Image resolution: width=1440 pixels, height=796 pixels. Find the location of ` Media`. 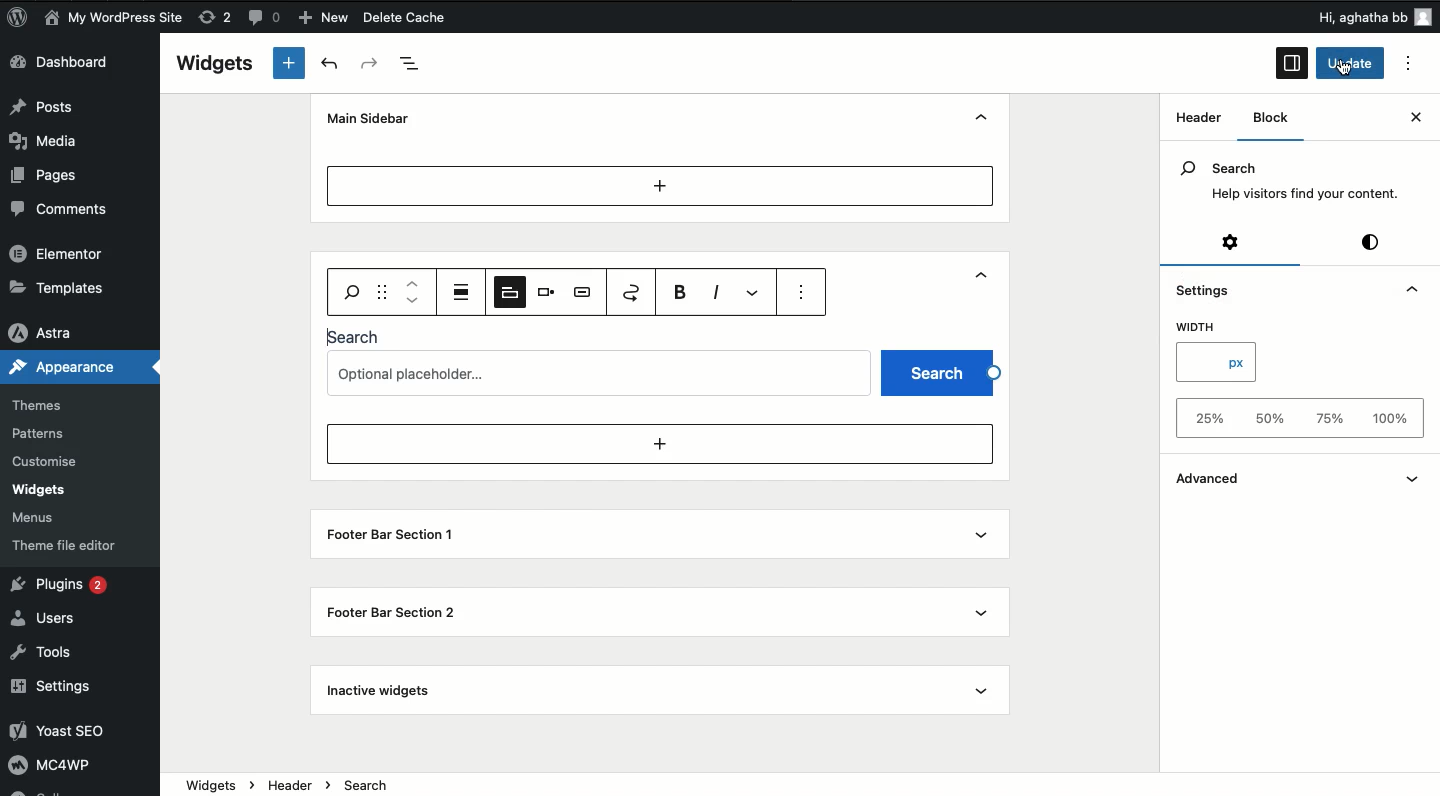

 Media is located at coordinates (56, 139).